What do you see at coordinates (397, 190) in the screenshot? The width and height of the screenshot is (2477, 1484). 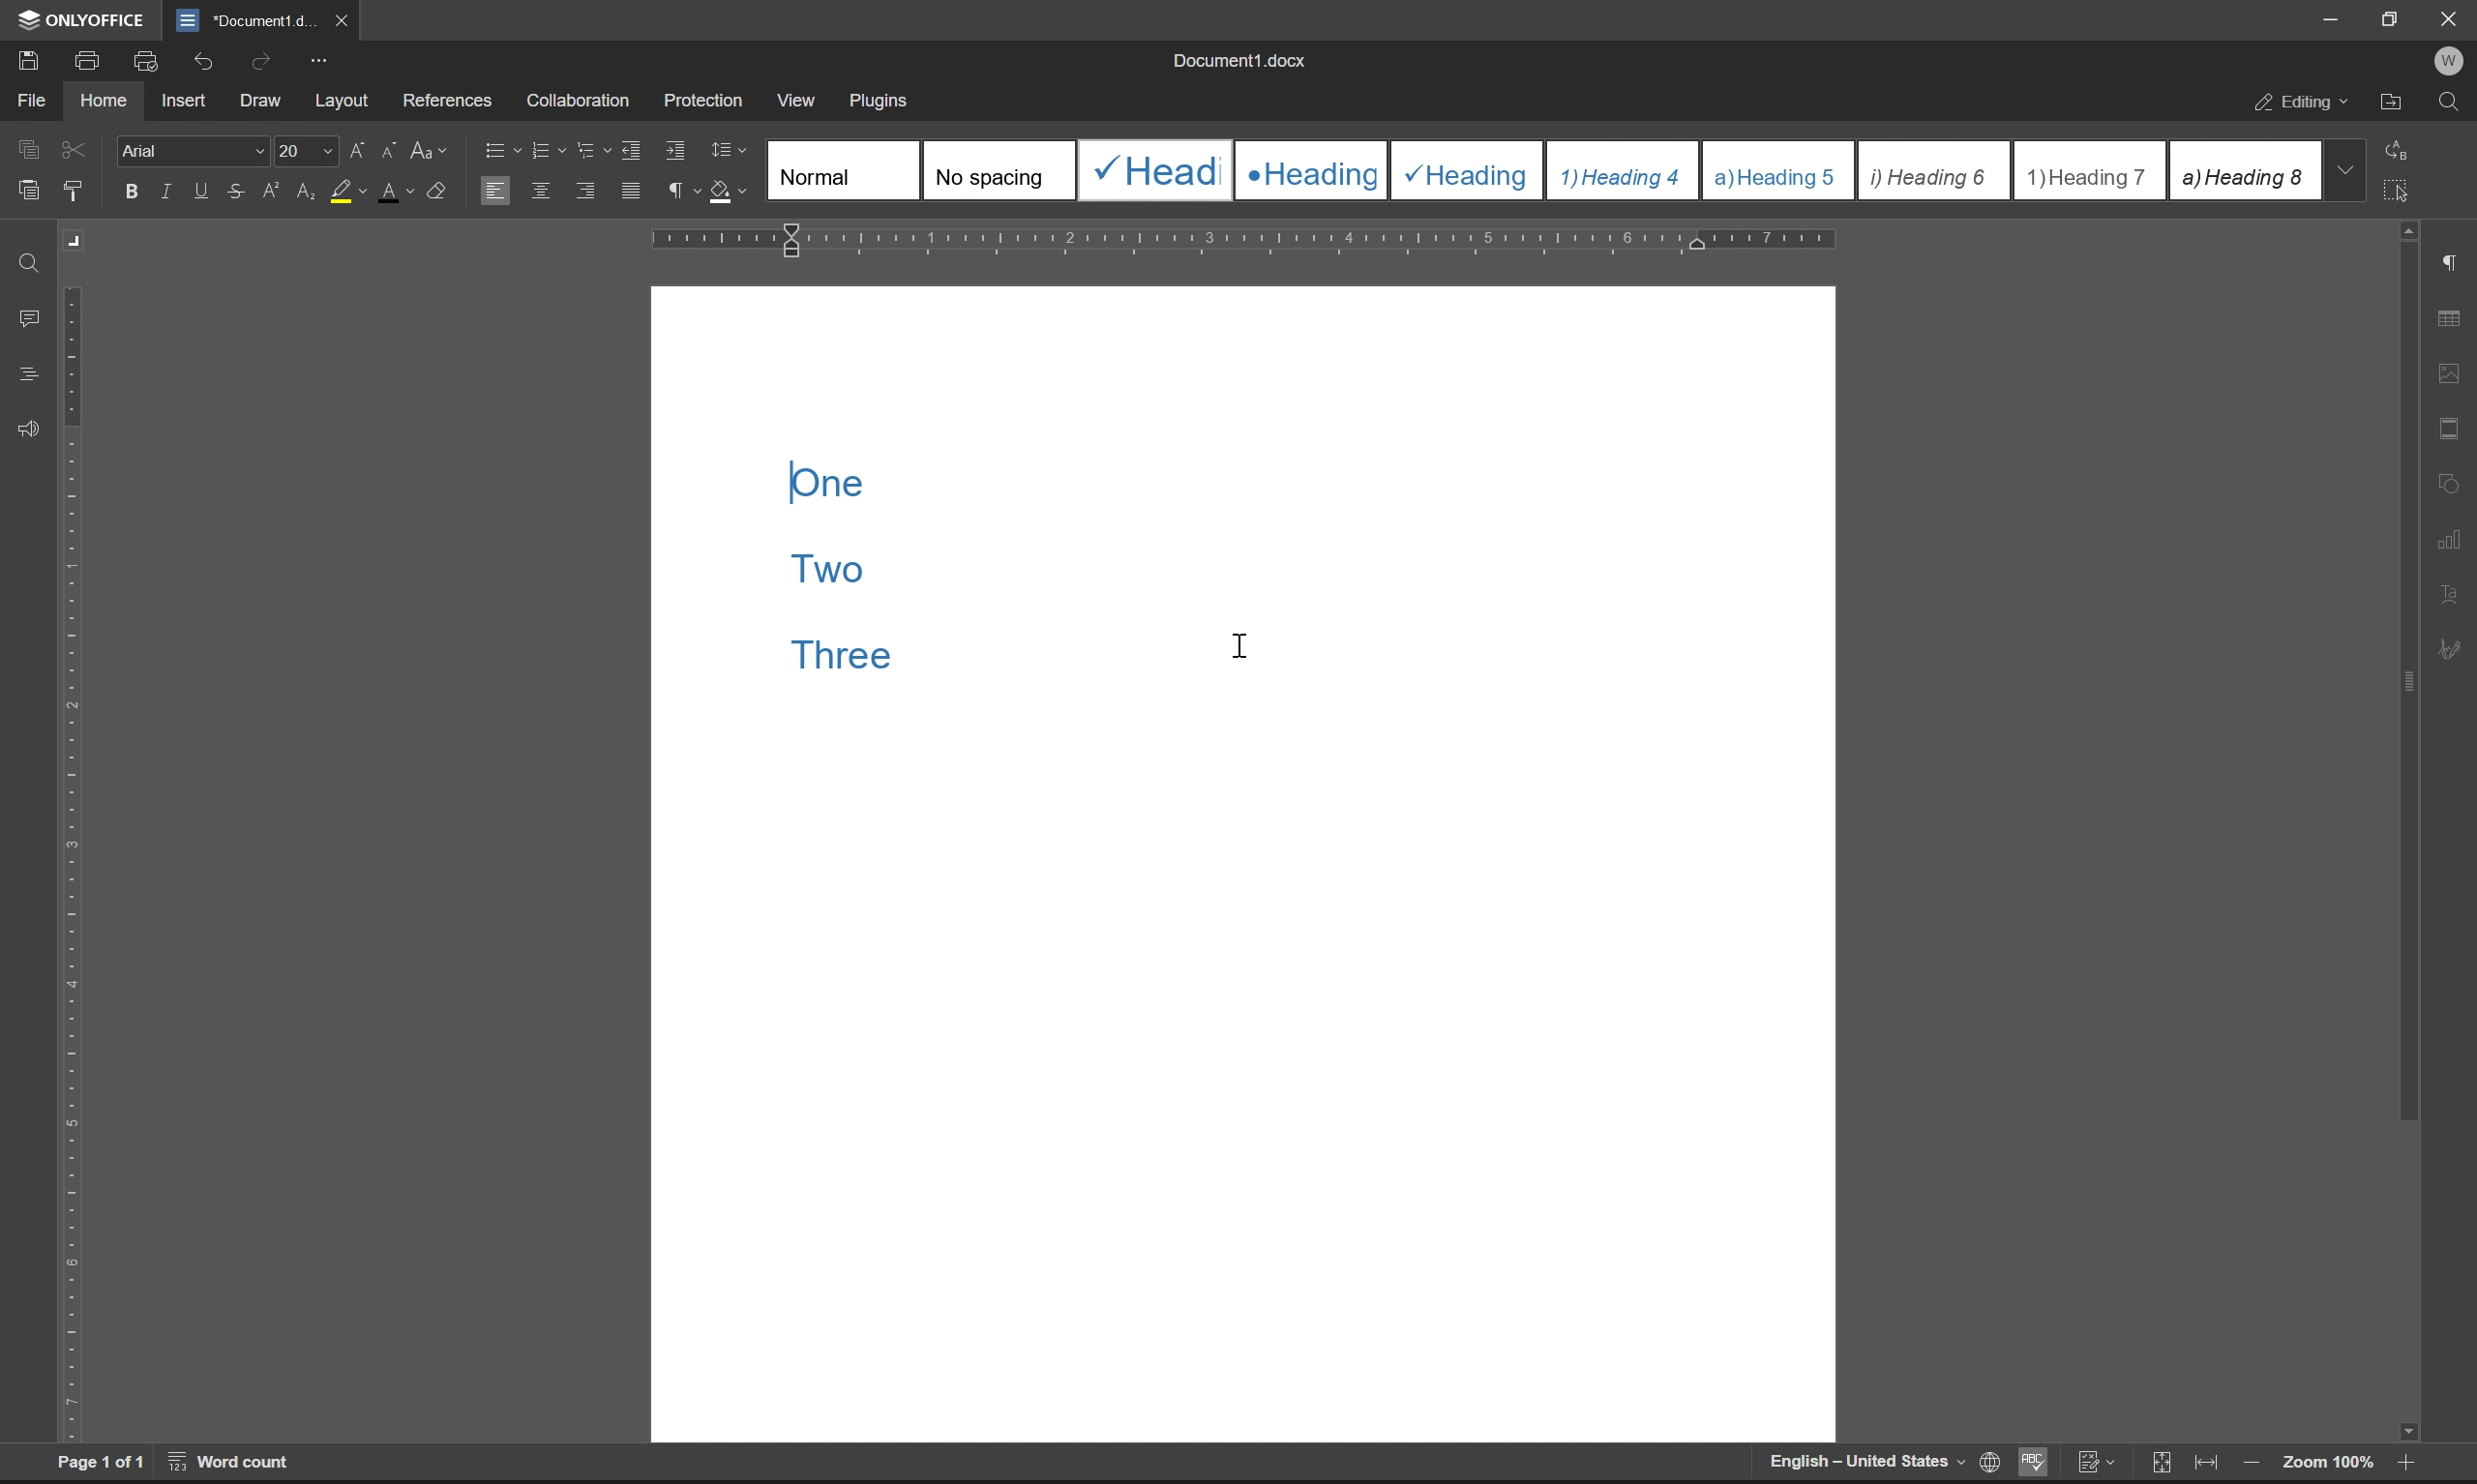 I see `font color` at bounding box center [397, 190].